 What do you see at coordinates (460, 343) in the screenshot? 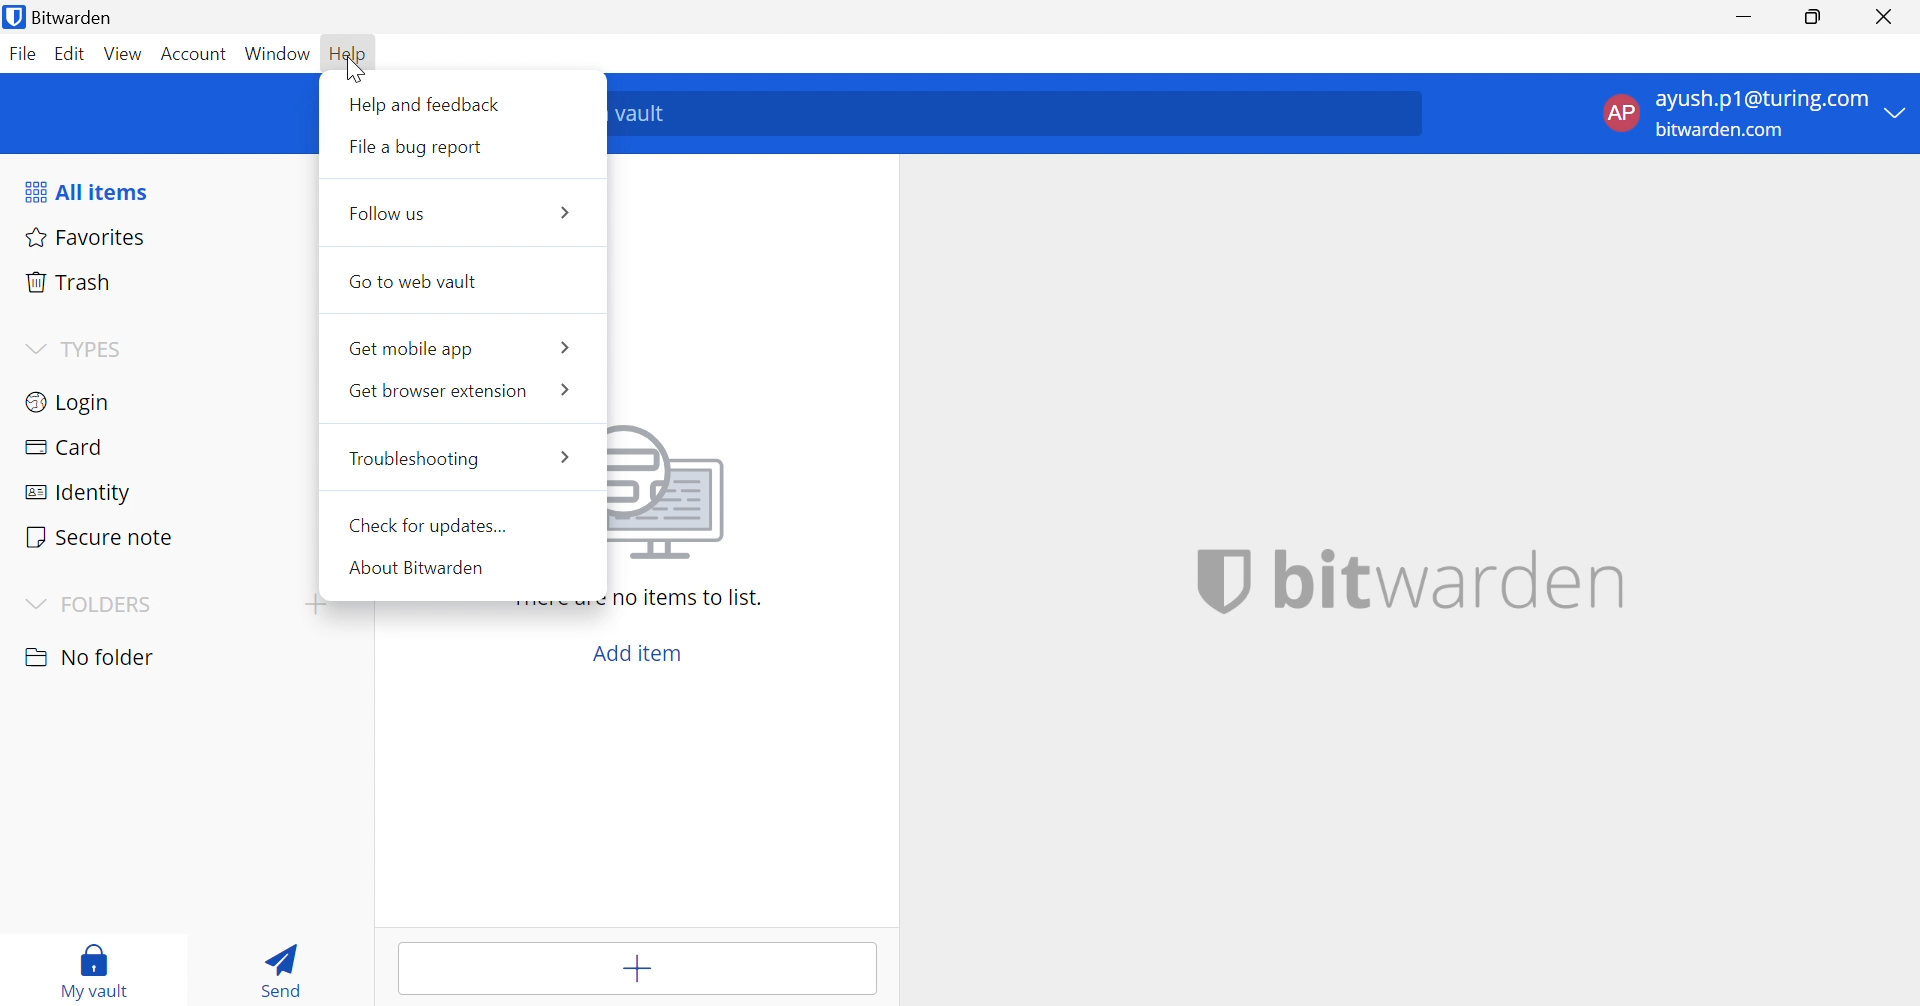
I see `Get mobile app` at bounding box center [460, 343].